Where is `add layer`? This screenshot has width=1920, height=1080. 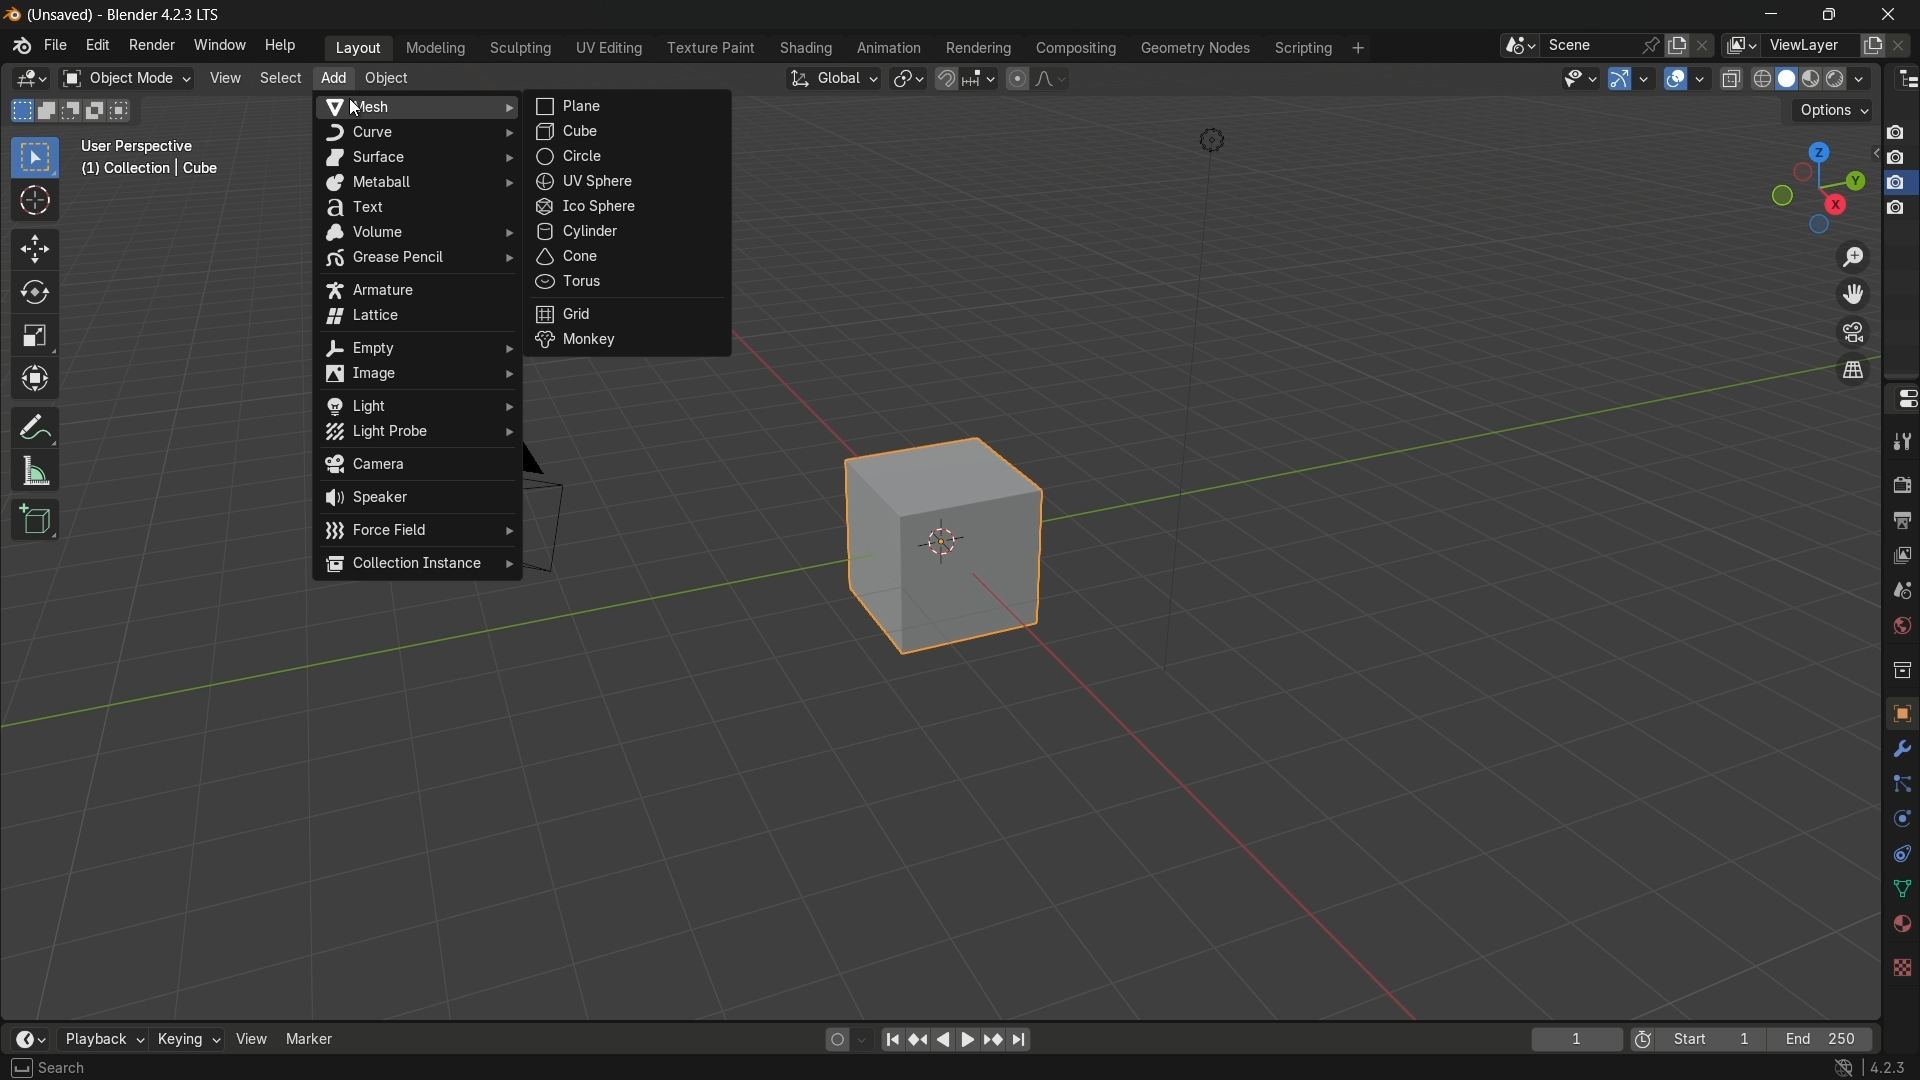 add layer is located at coordinates (1872, 46).